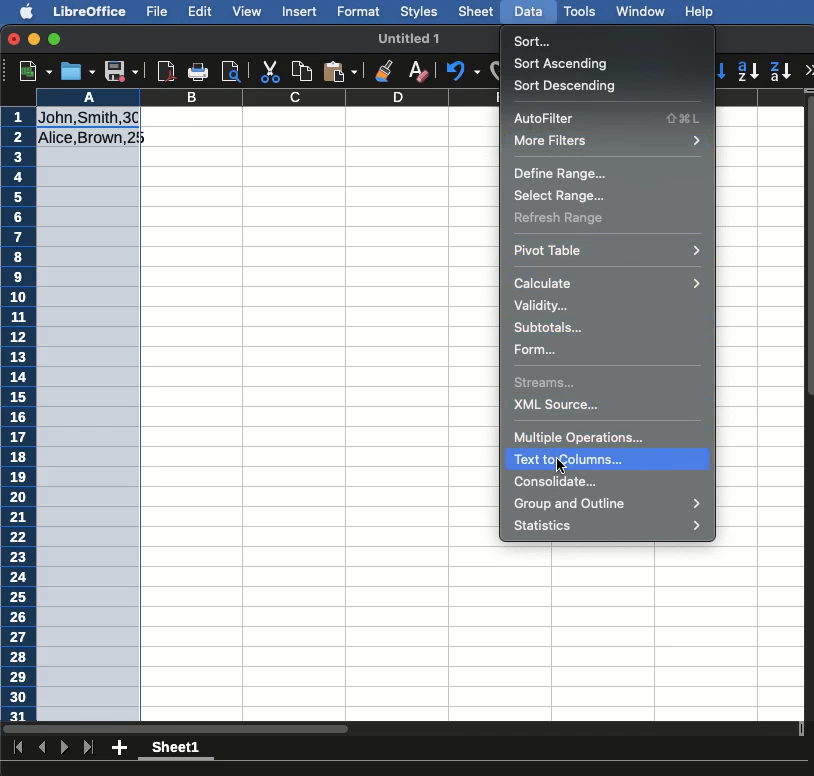 The image size is (814, 776). What do you see at coordinates (385, 73) in the screenshot?
I see `Clone formatting` at bounding box center [385, 73].